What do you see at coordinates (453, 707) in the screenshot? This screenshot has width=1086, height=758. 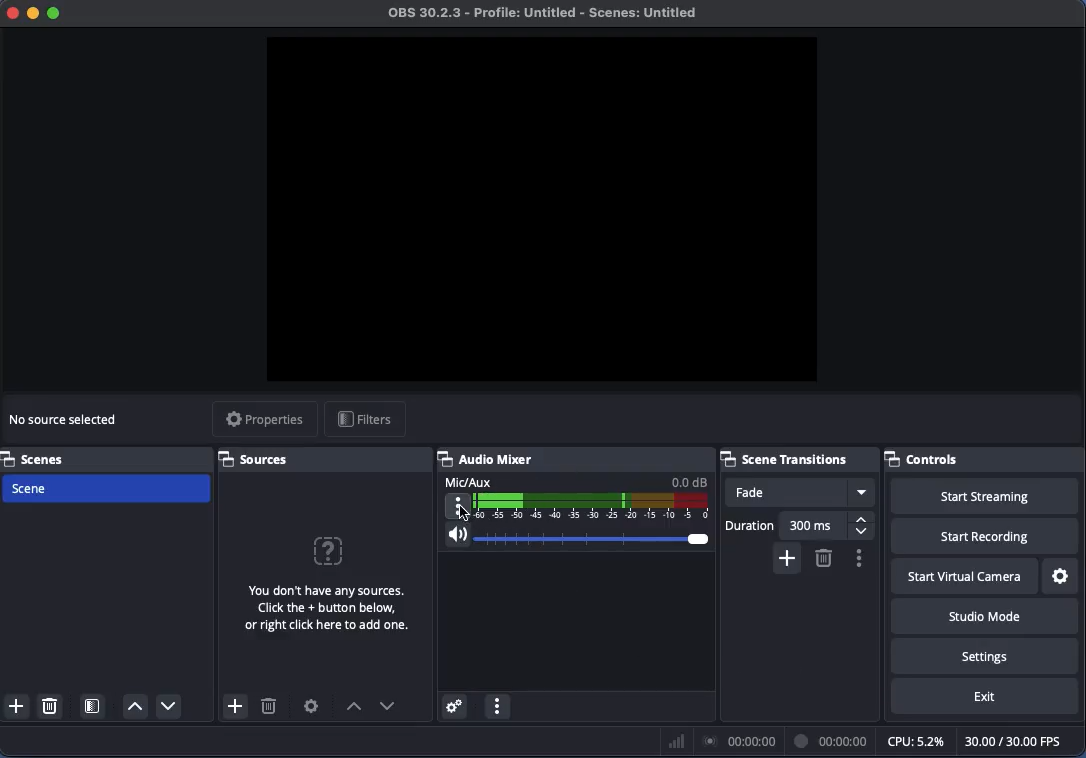 I see `Advanced audio properties` at bounding box center [453, 707].